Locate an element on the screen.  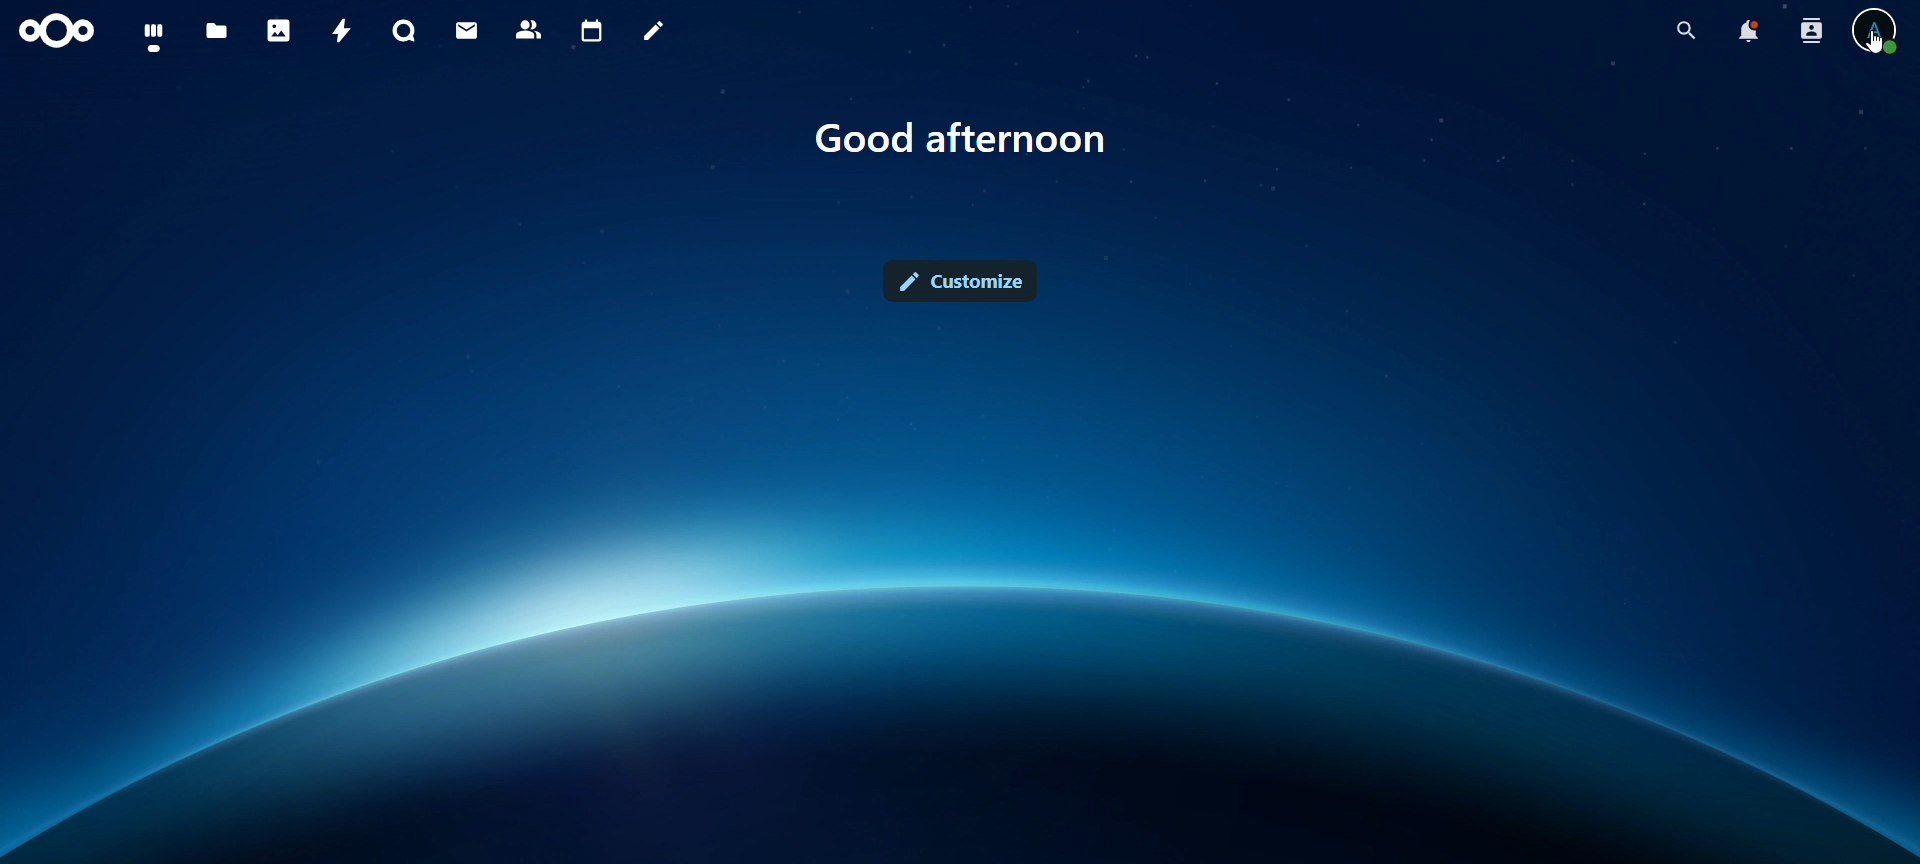
search contacts is located at coordinates (1812, 32).